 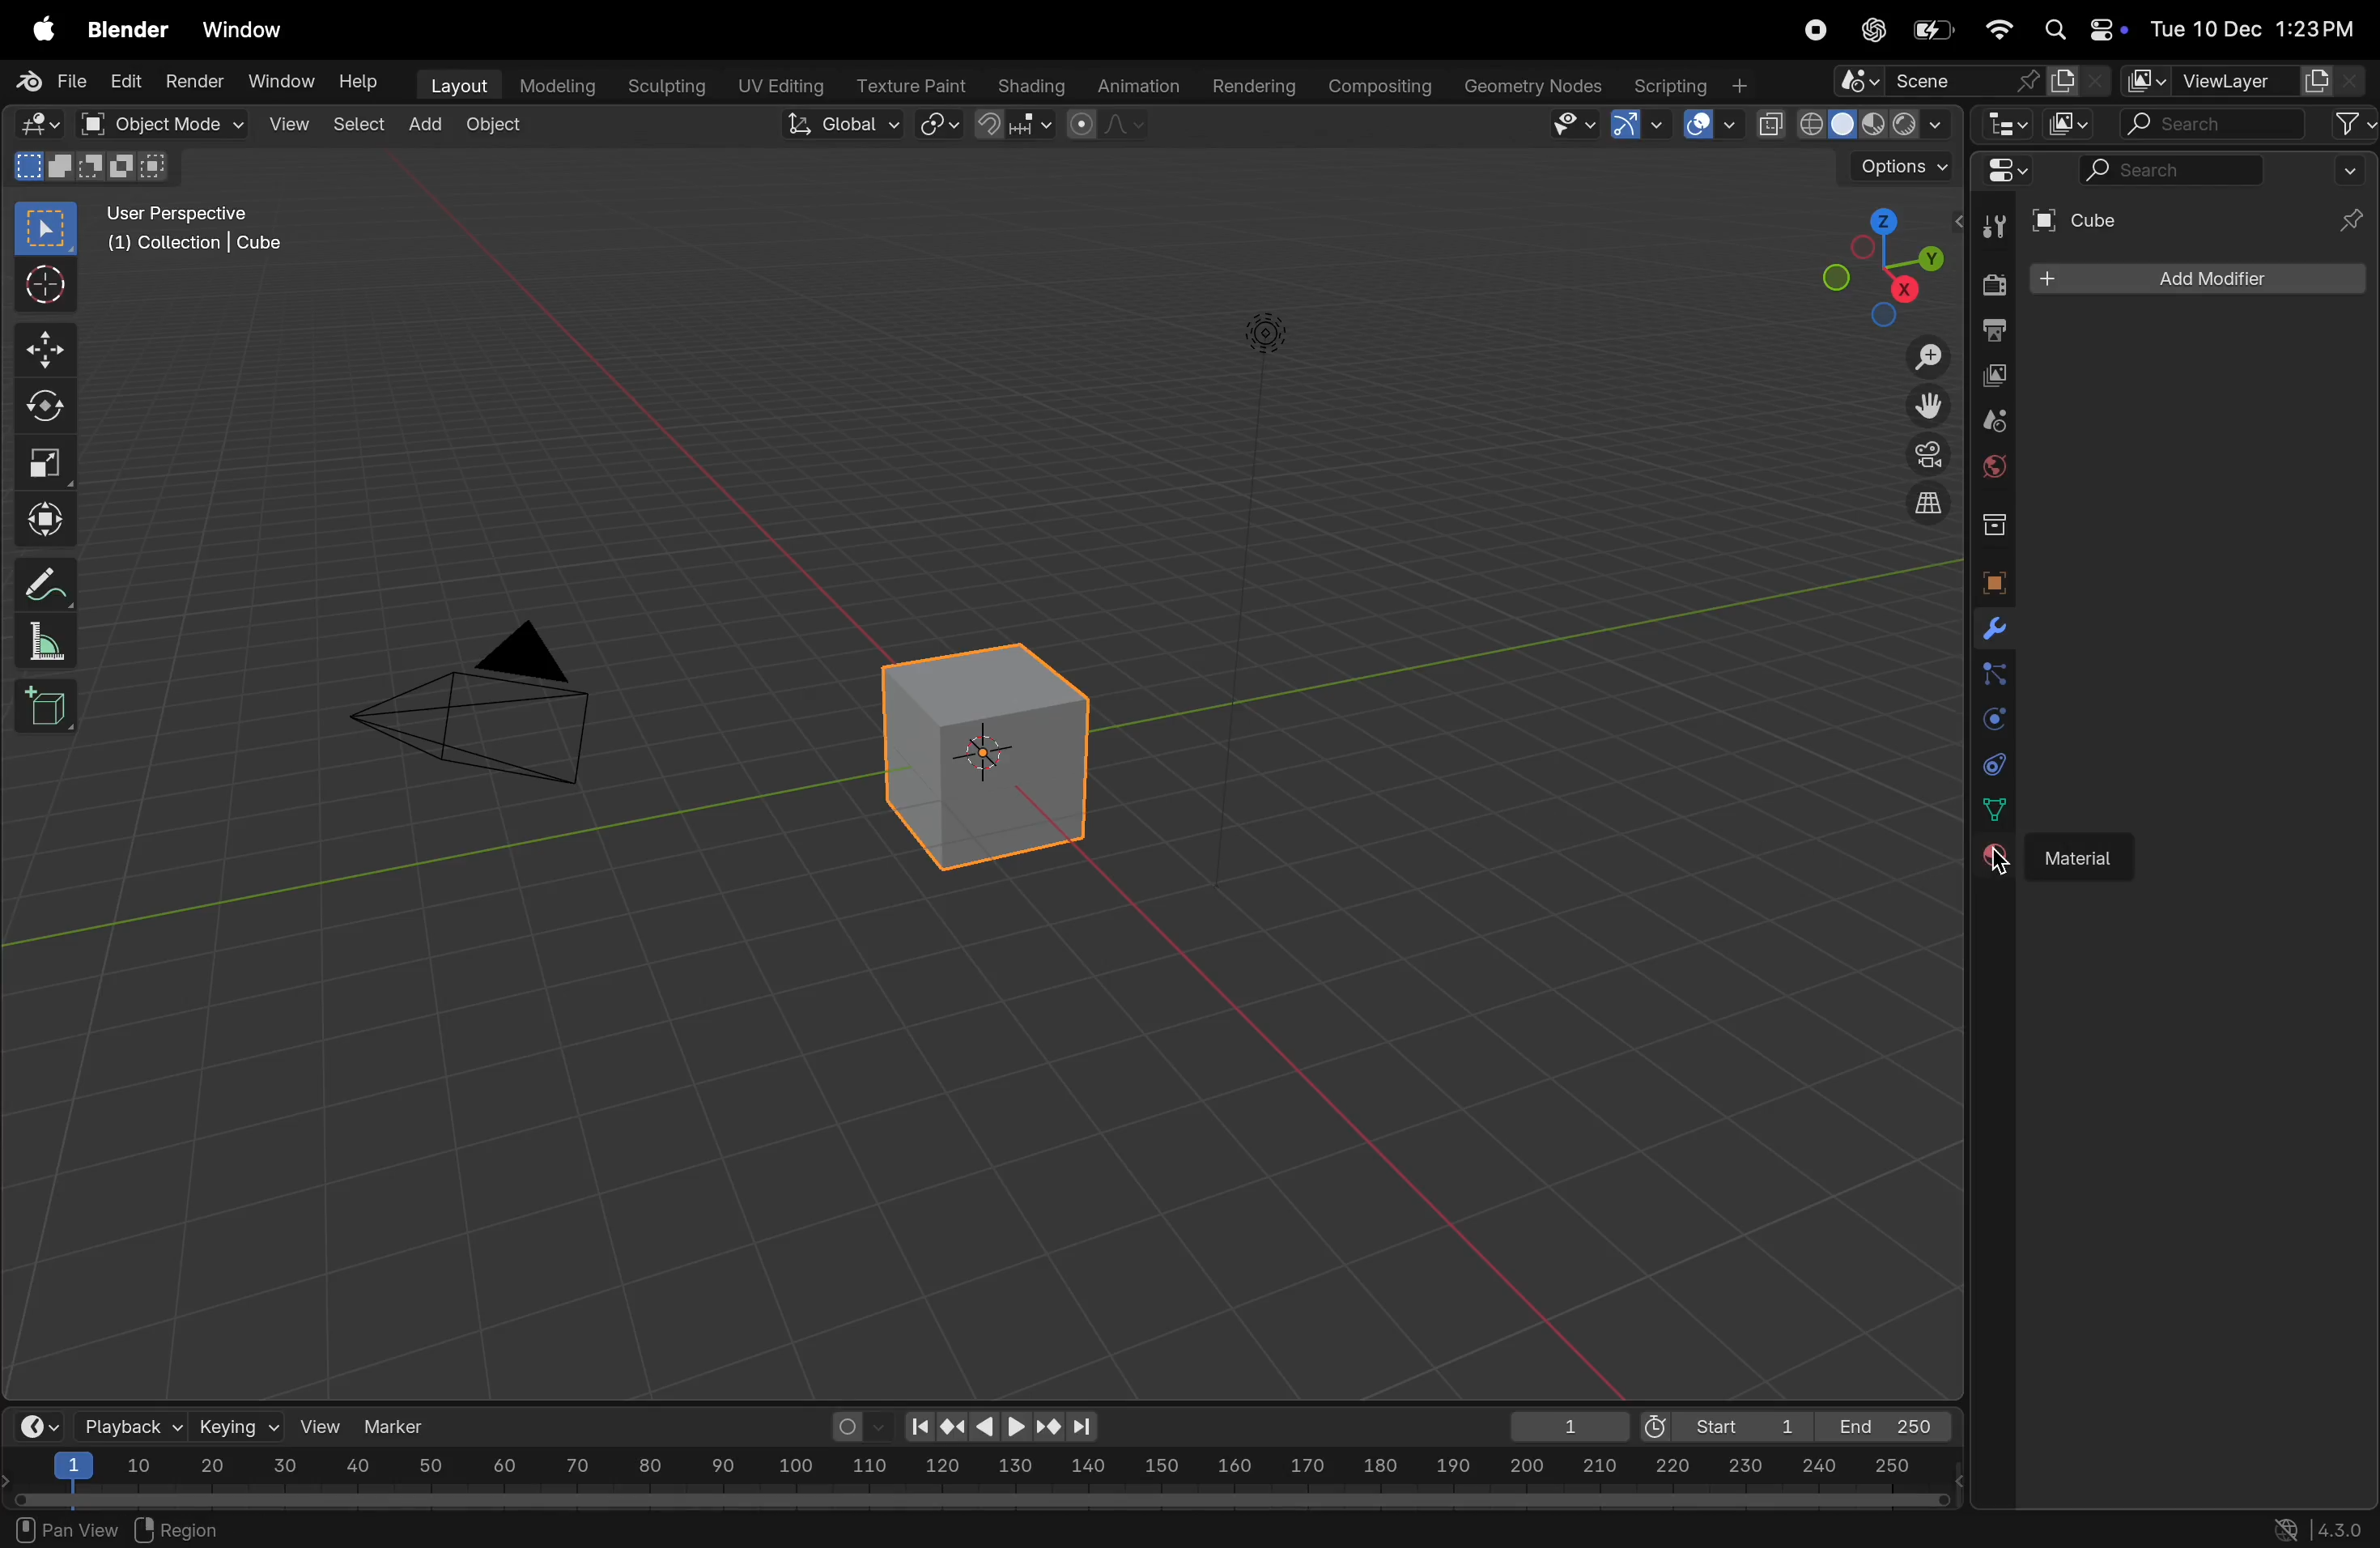 I want to click on object, so click(x=1991, y=583).